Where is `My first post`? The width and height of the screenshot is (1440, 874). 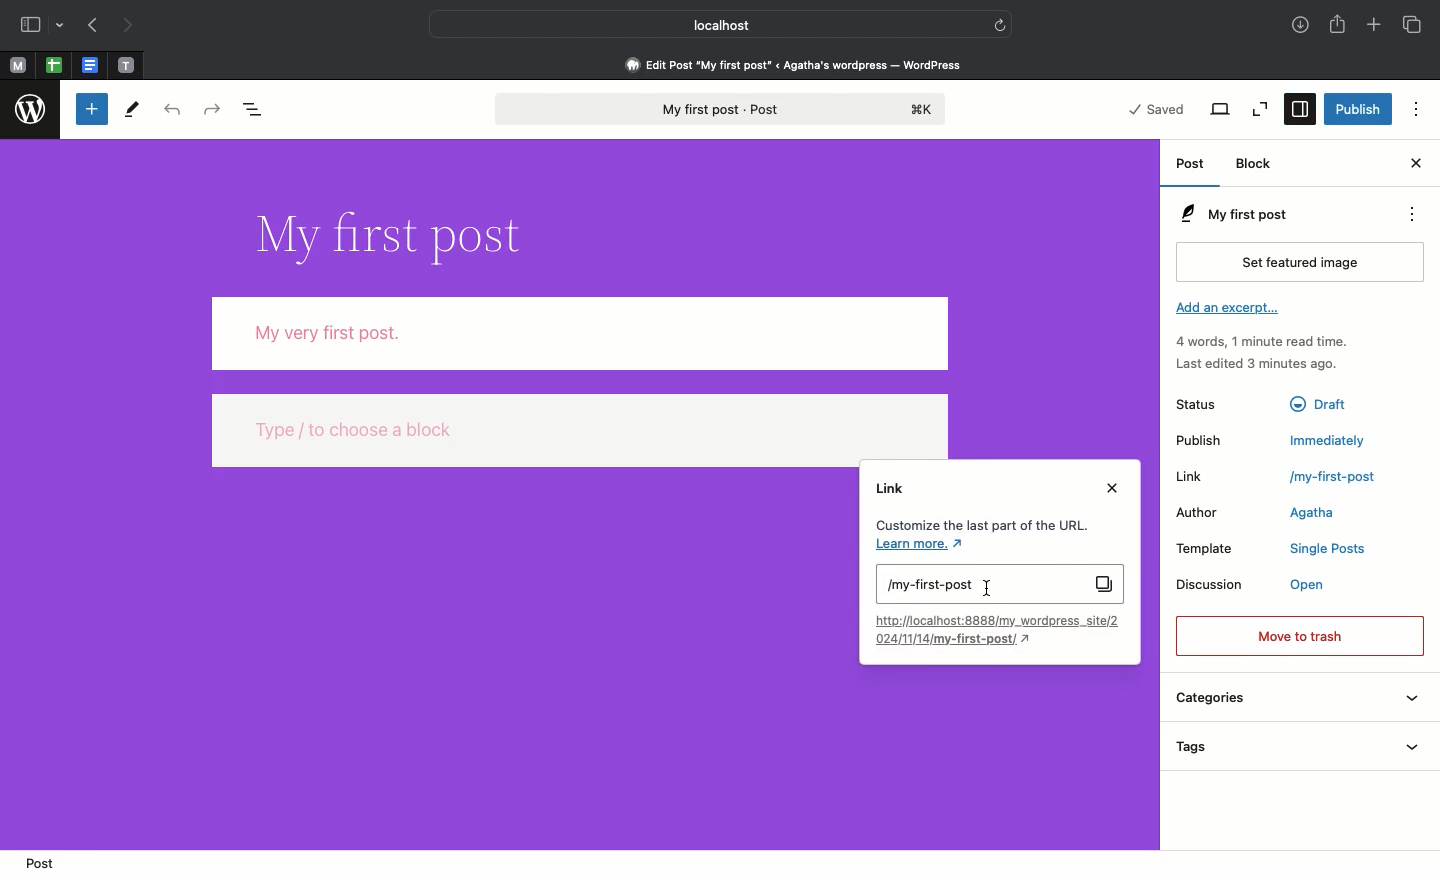 My first post is located at coordinates (1262, 212).